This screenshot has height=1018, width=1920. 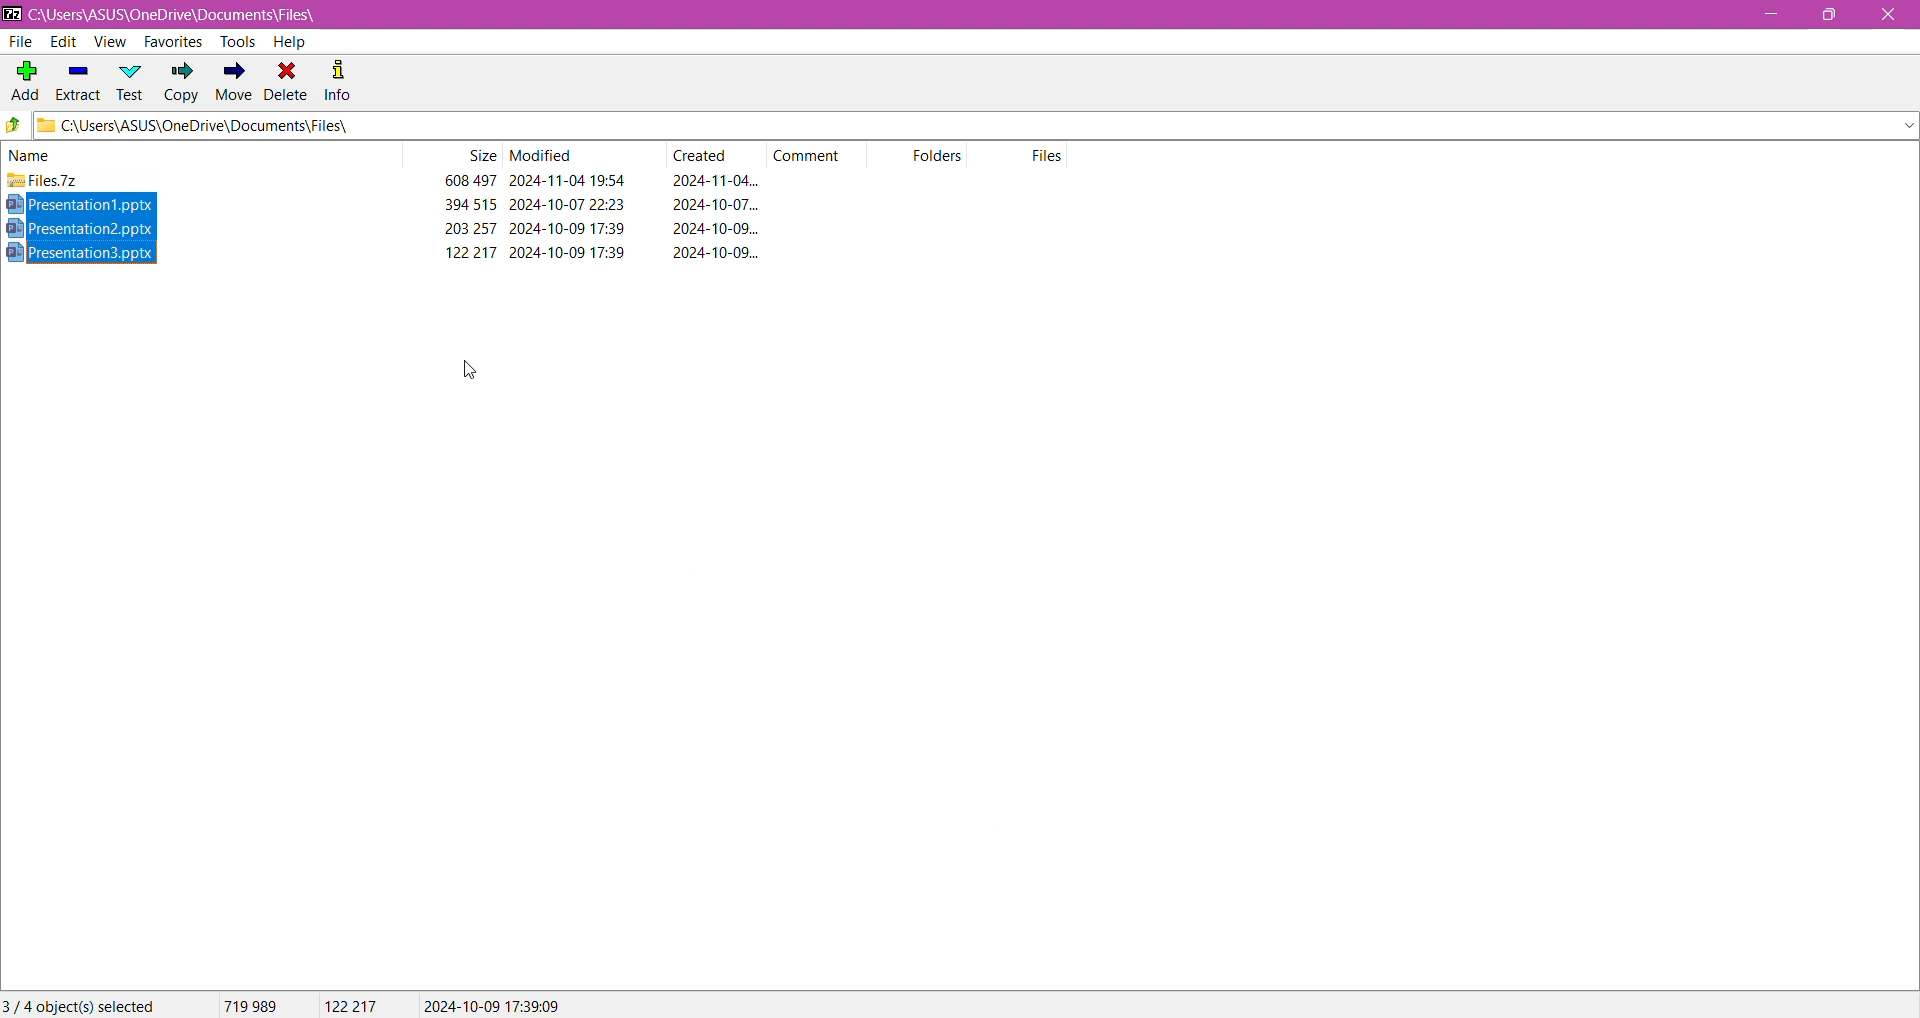 I want to click on Modified date and time of the zip file, so click(x=570, y=182).